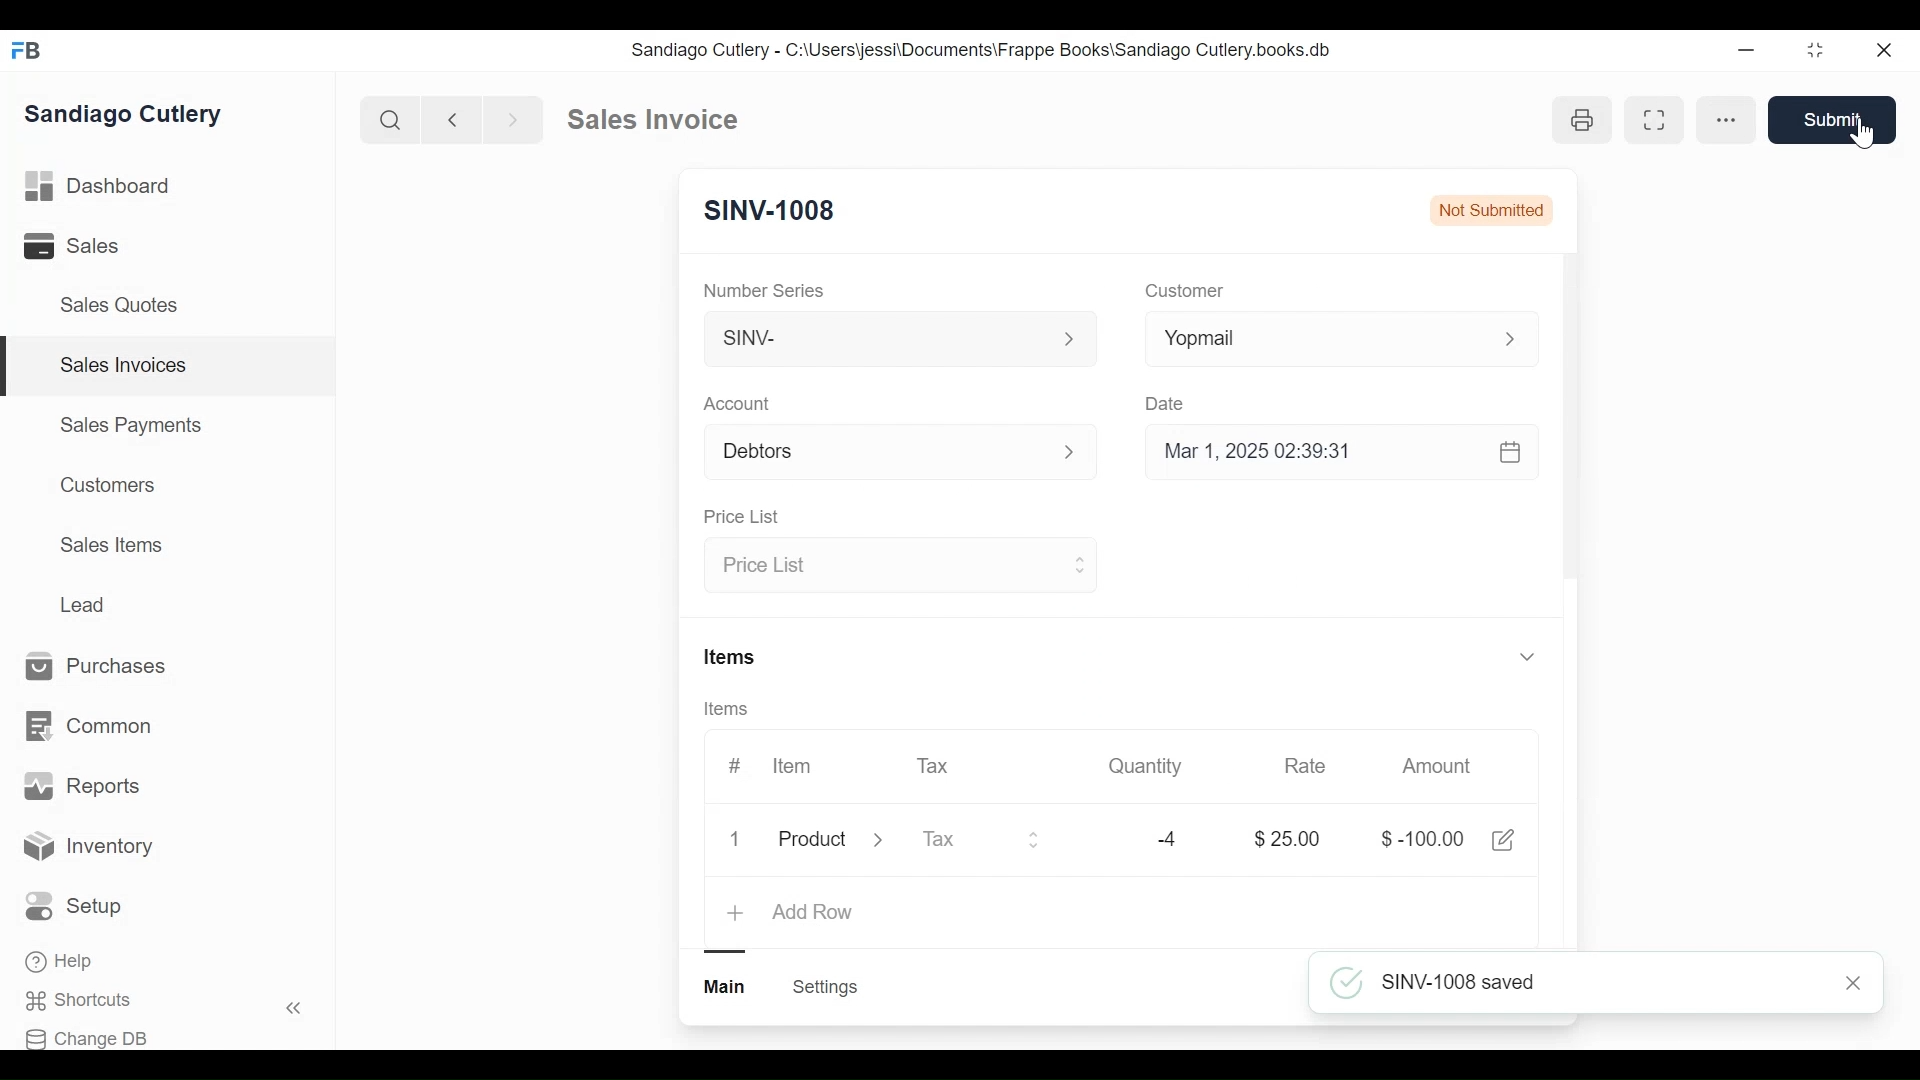  What do you see at coordinates (1188, 289) in the screenshot?
I see `Customer` at bounding box center [1188, 289].